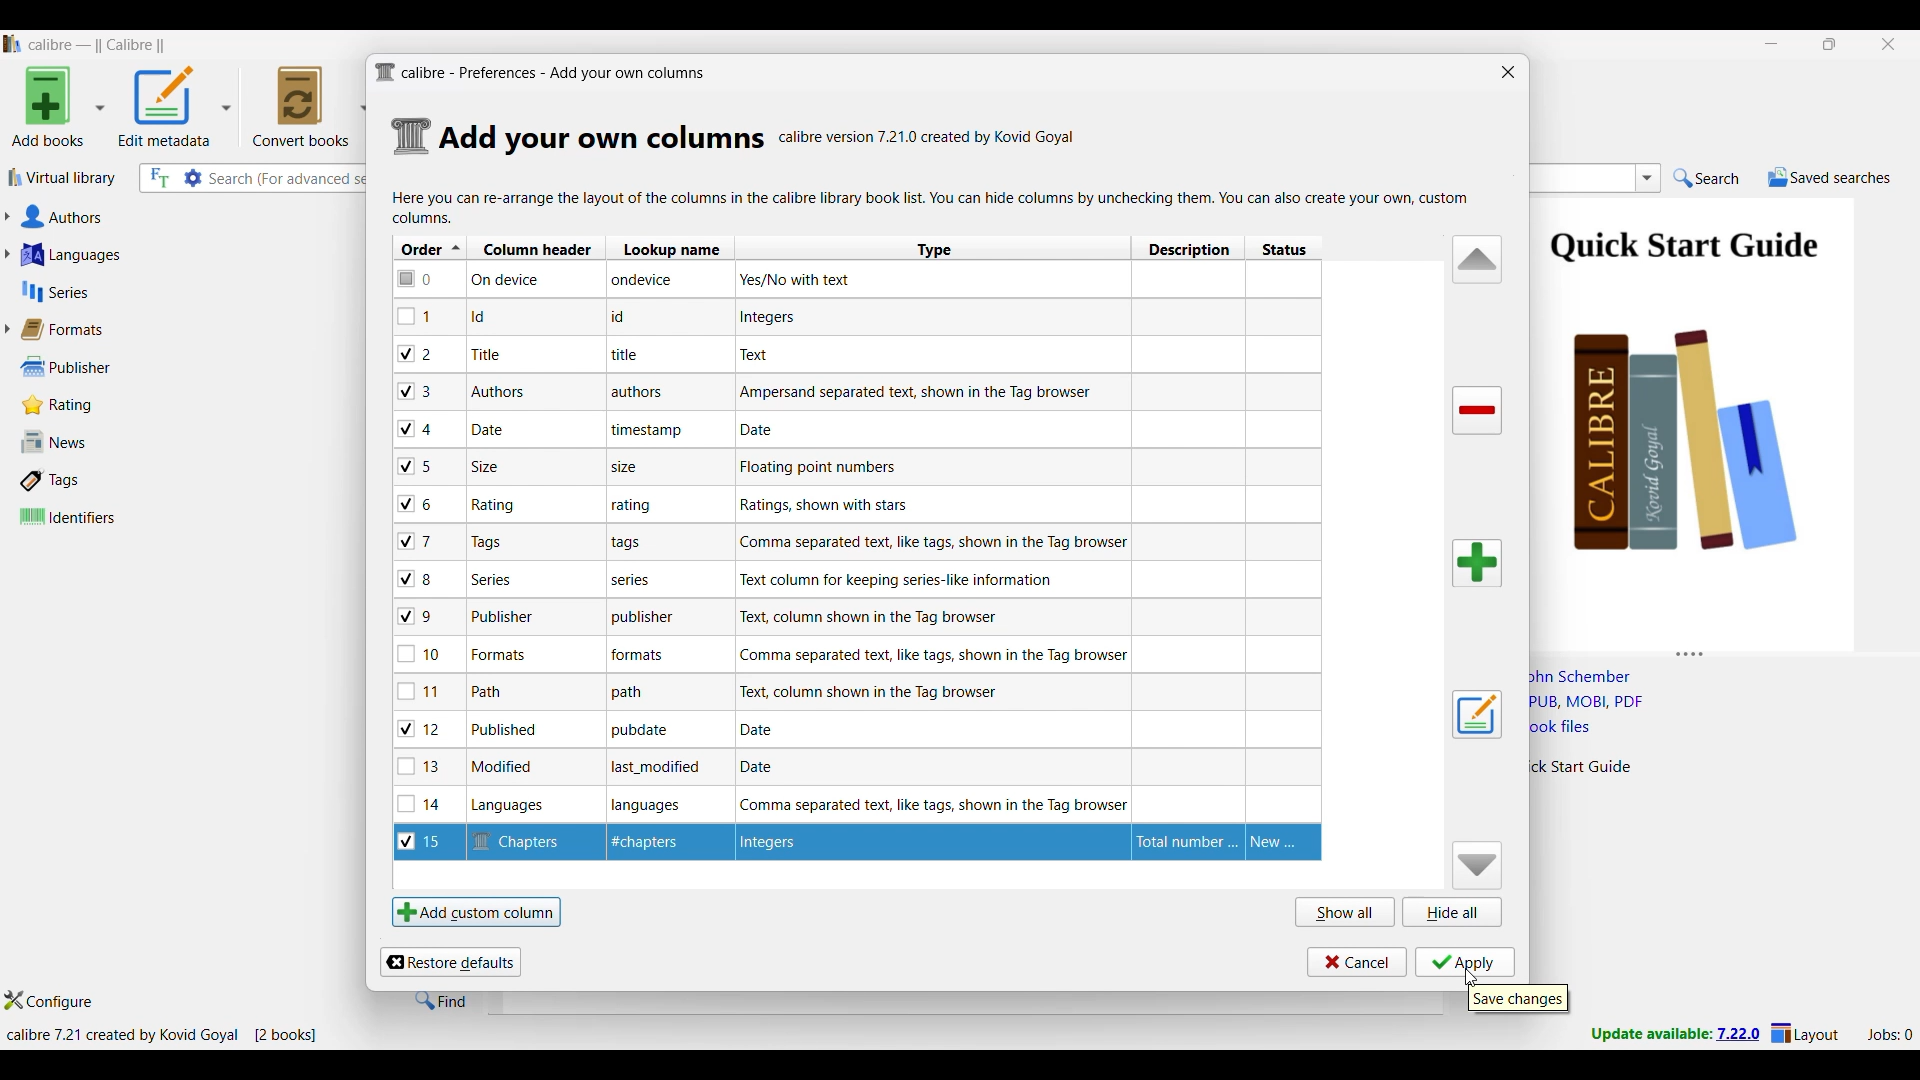 The height and width of the screenshot is (1080, 1920). Describe the element at coordinates (417, 316) in the screenshot. I see `checkbox - 1` at that location.